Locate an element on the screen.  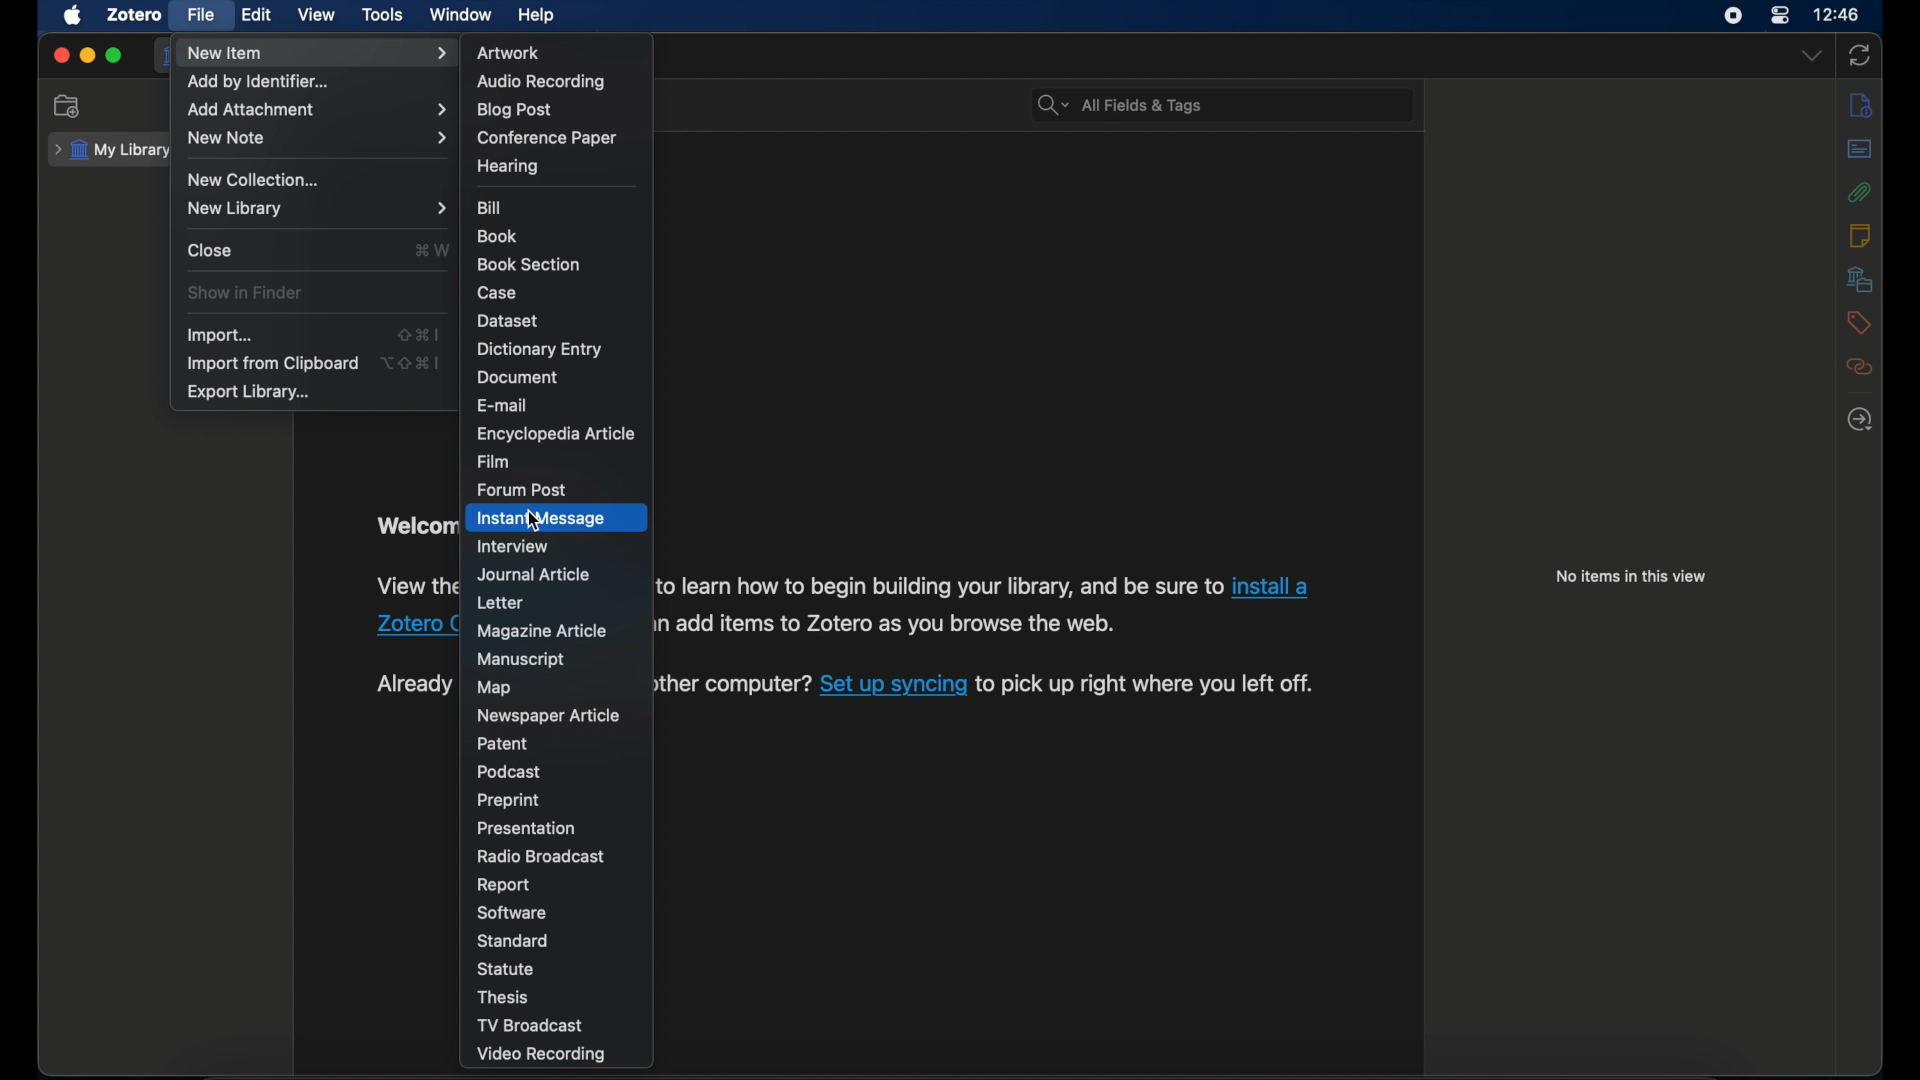
maximize is located at coordinates (114, 55).